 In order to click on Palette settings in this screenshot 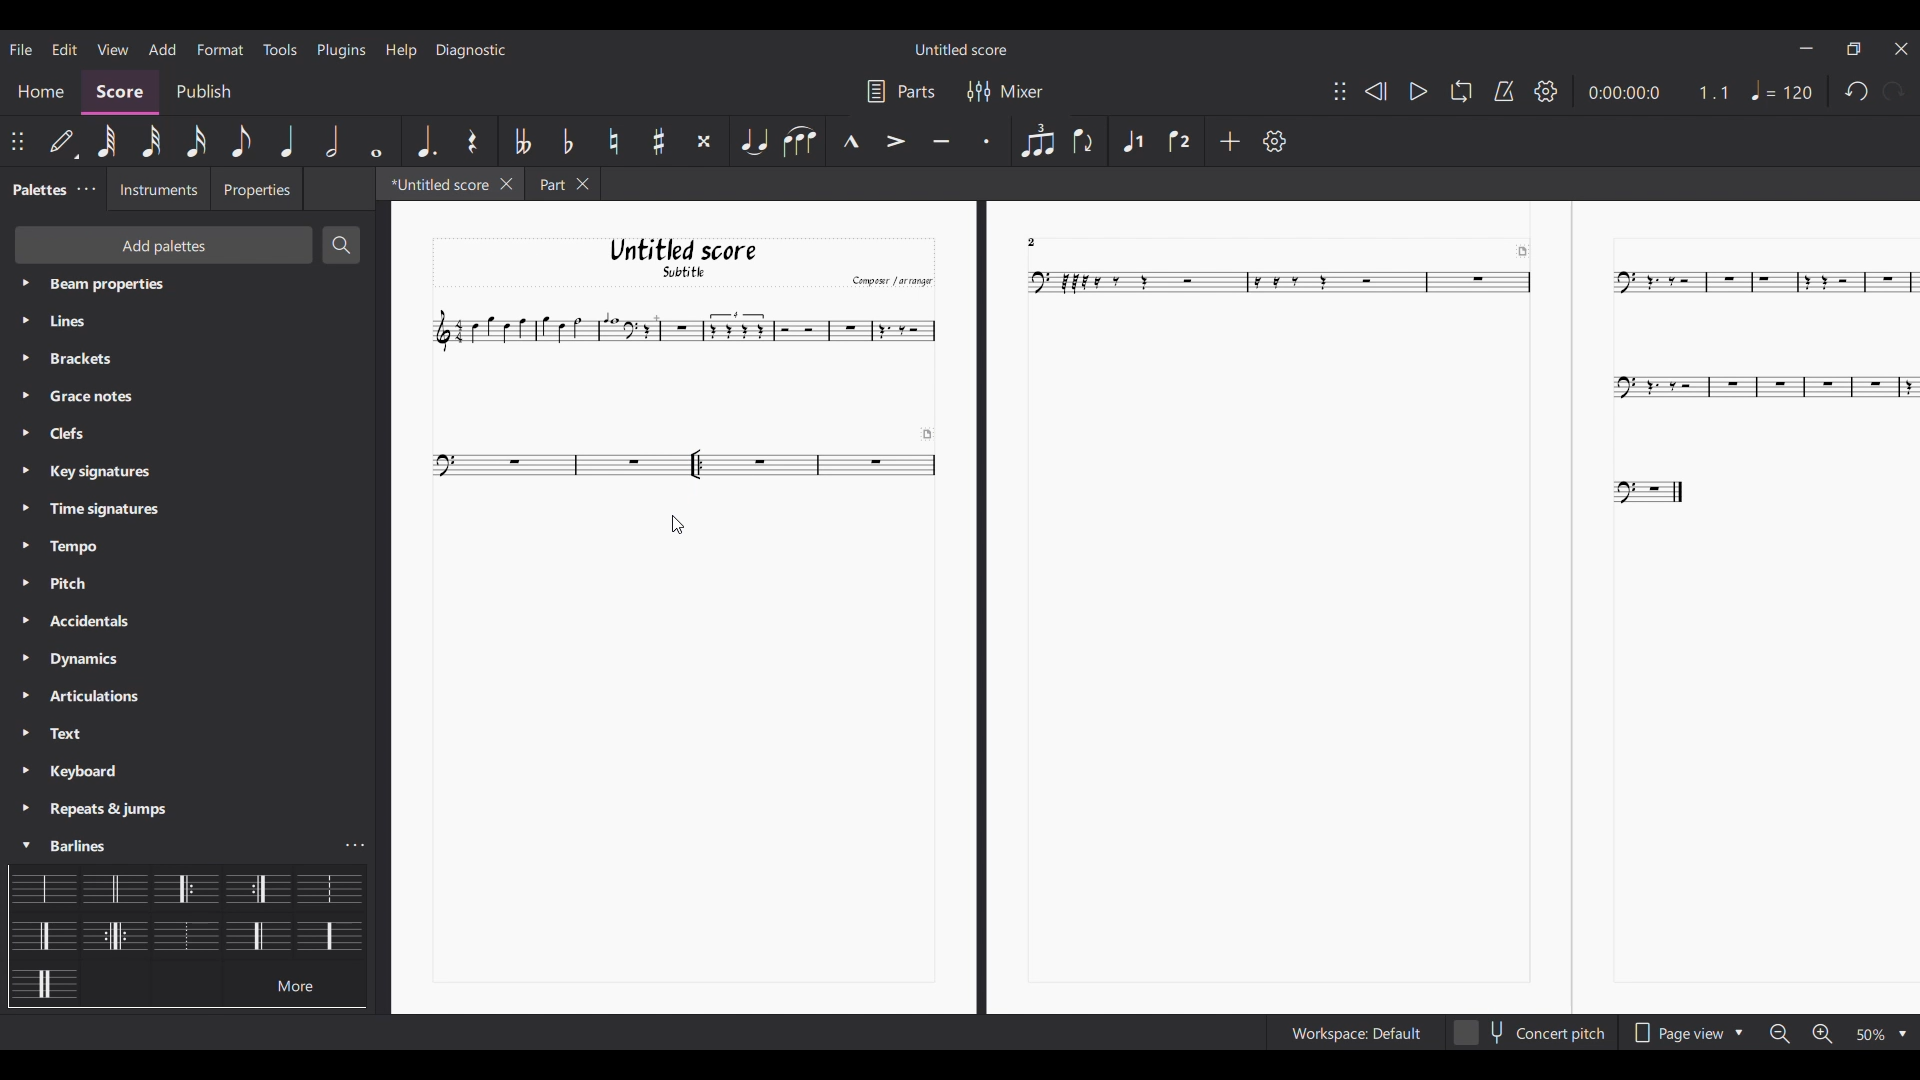, I will do `click(90, 435)`.